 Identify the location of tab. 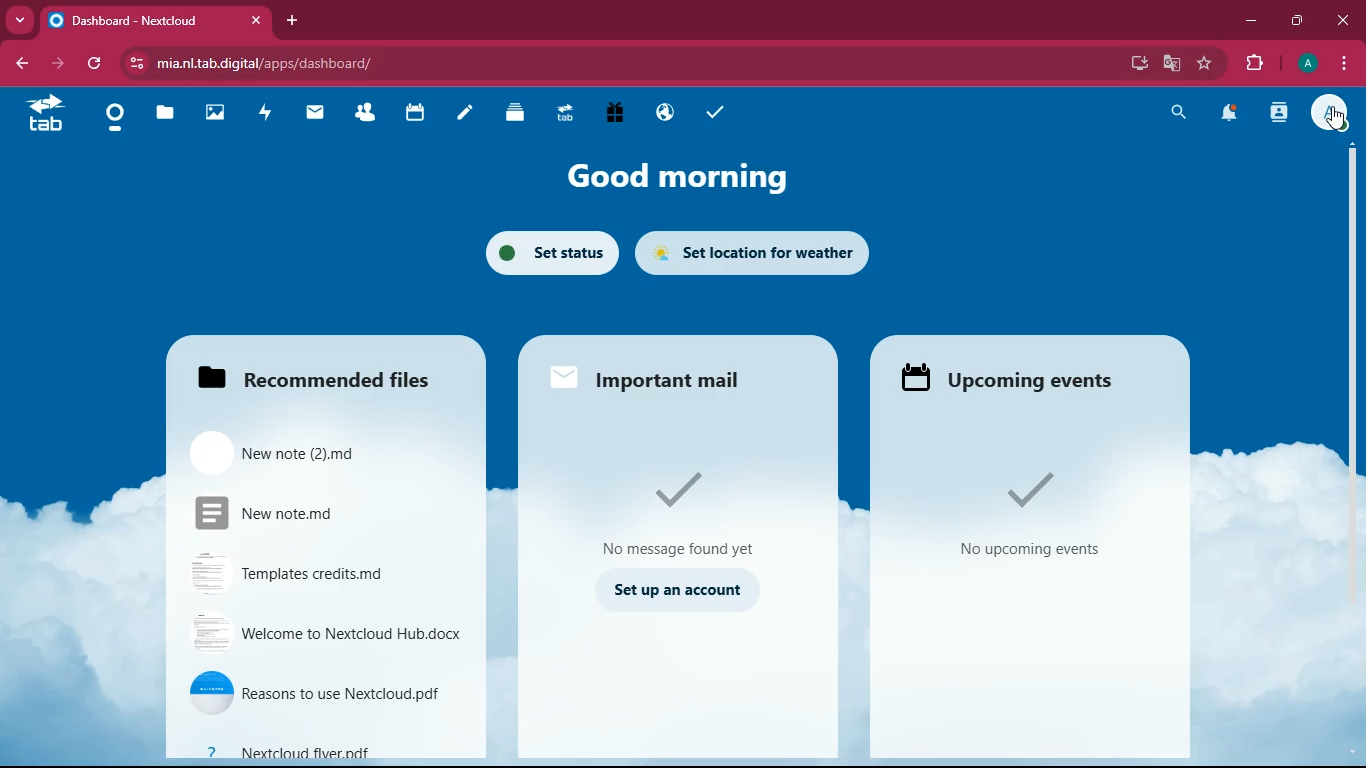
(561, 116).